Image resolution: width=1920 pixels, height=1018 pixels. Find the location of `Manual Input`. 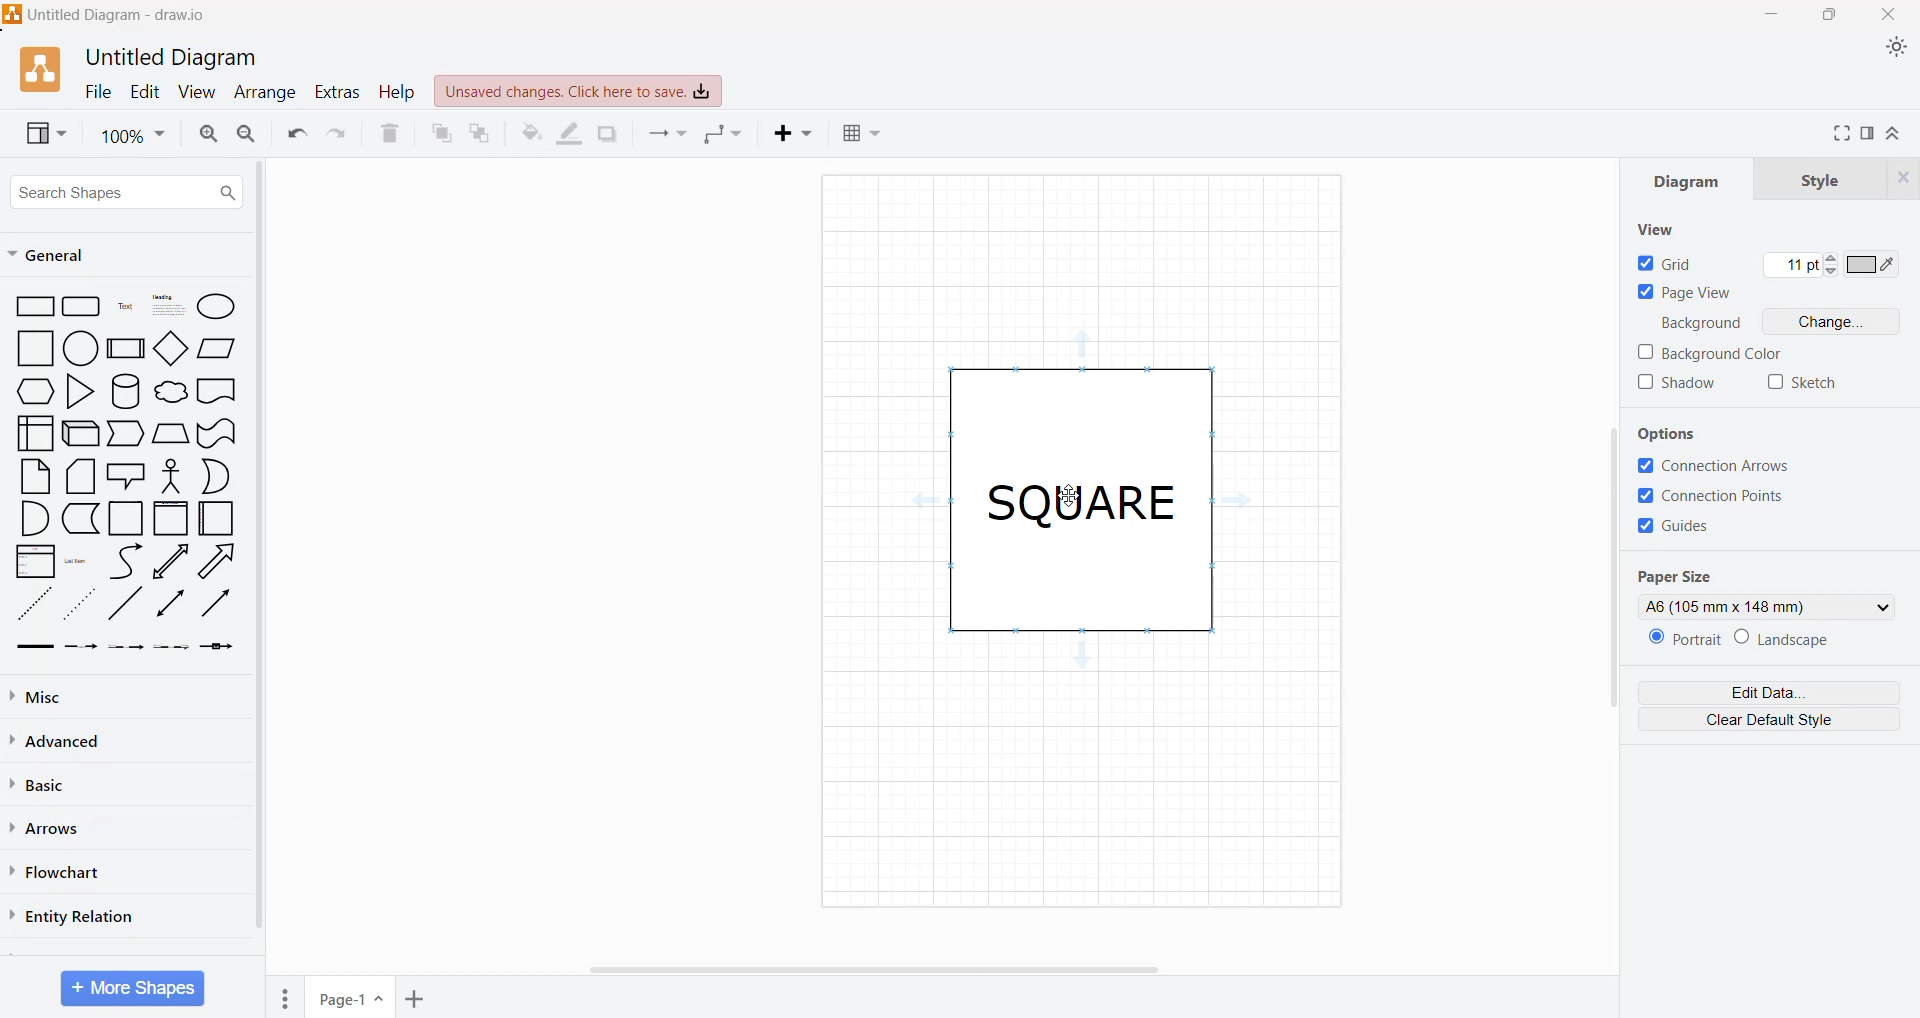

Manual Input is located at coordinates (170, 434).